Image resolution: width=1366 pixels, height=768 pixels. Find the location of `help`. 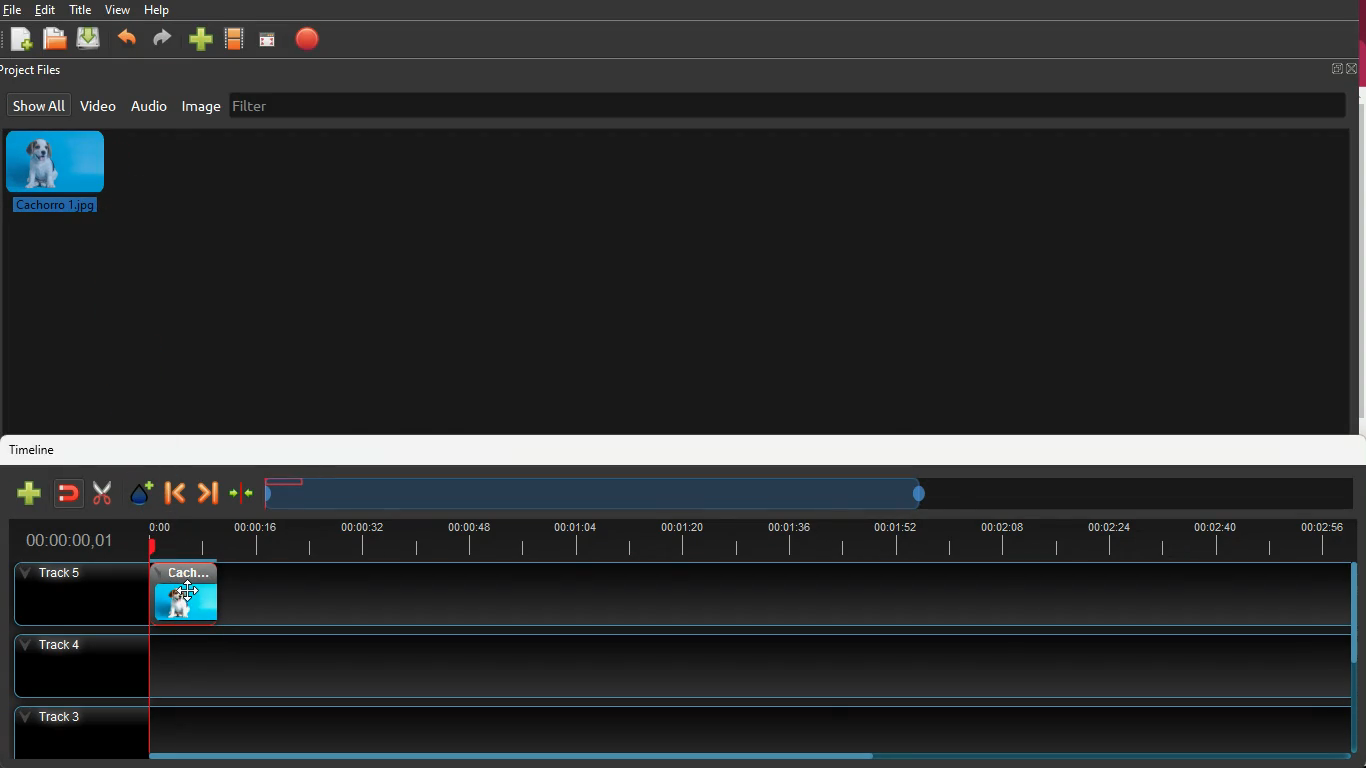

help is located at coordinates (160, 10).